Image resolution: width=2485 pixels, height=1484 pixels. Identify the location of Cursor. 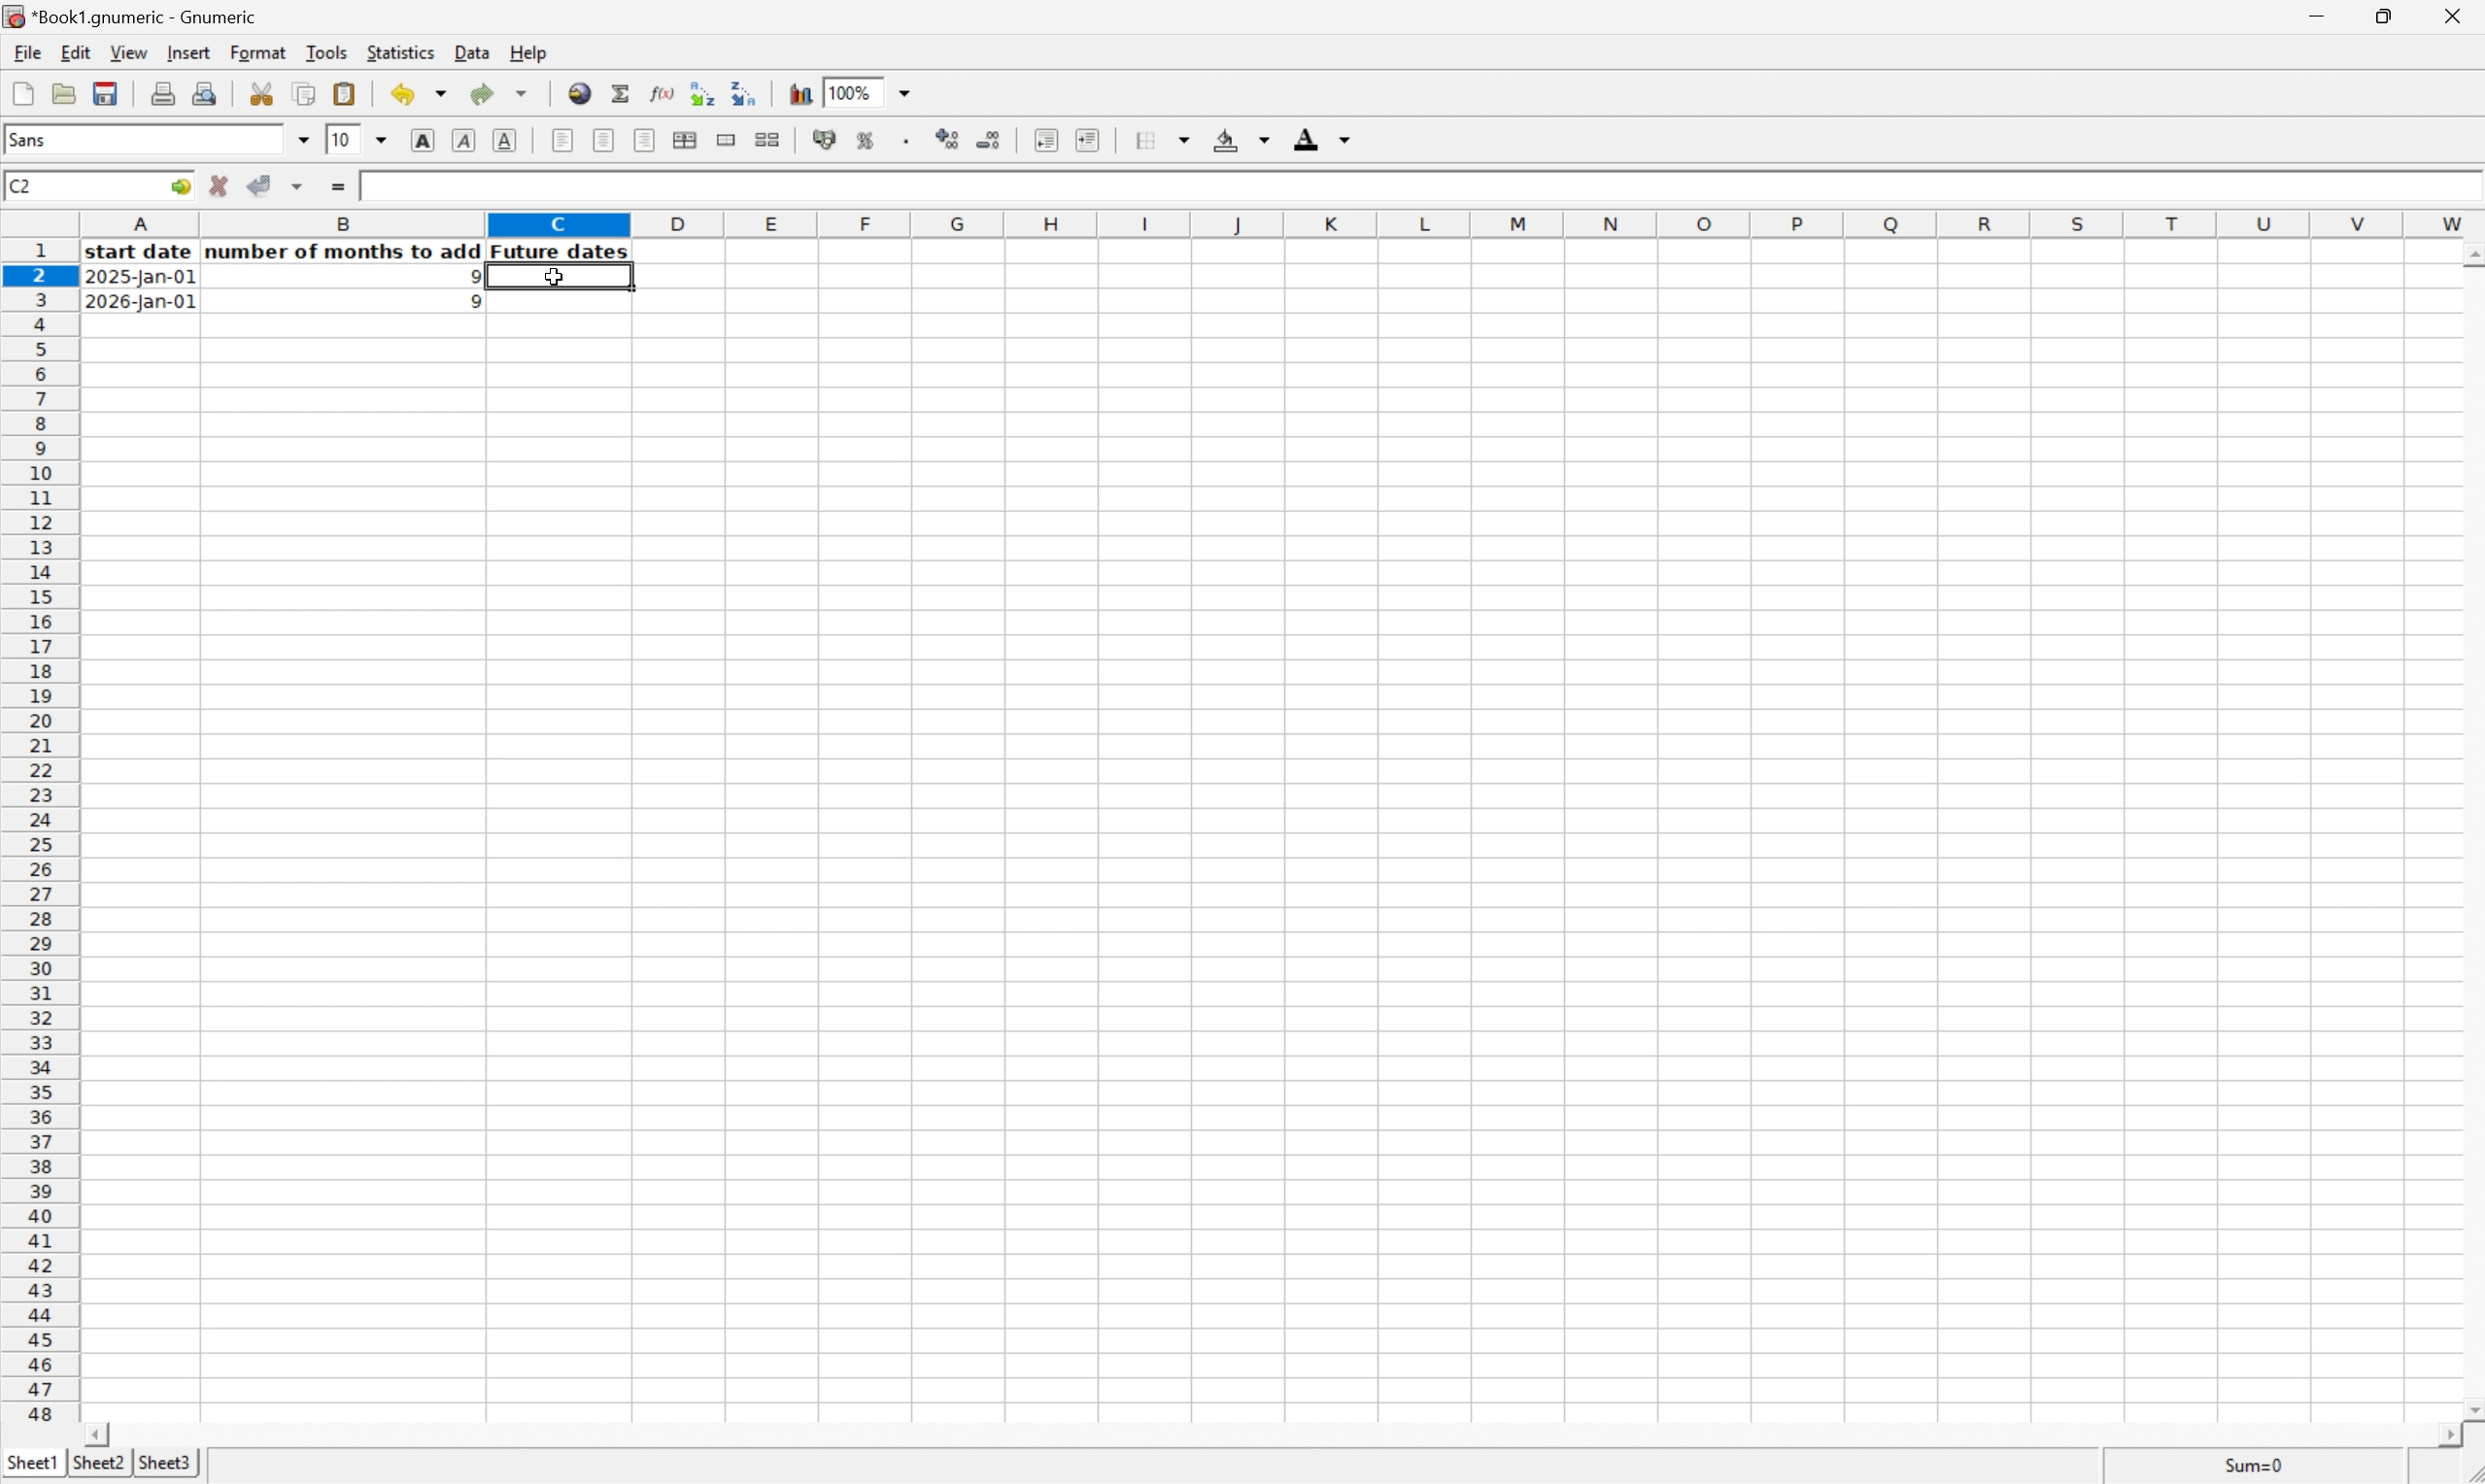
(558, 278).